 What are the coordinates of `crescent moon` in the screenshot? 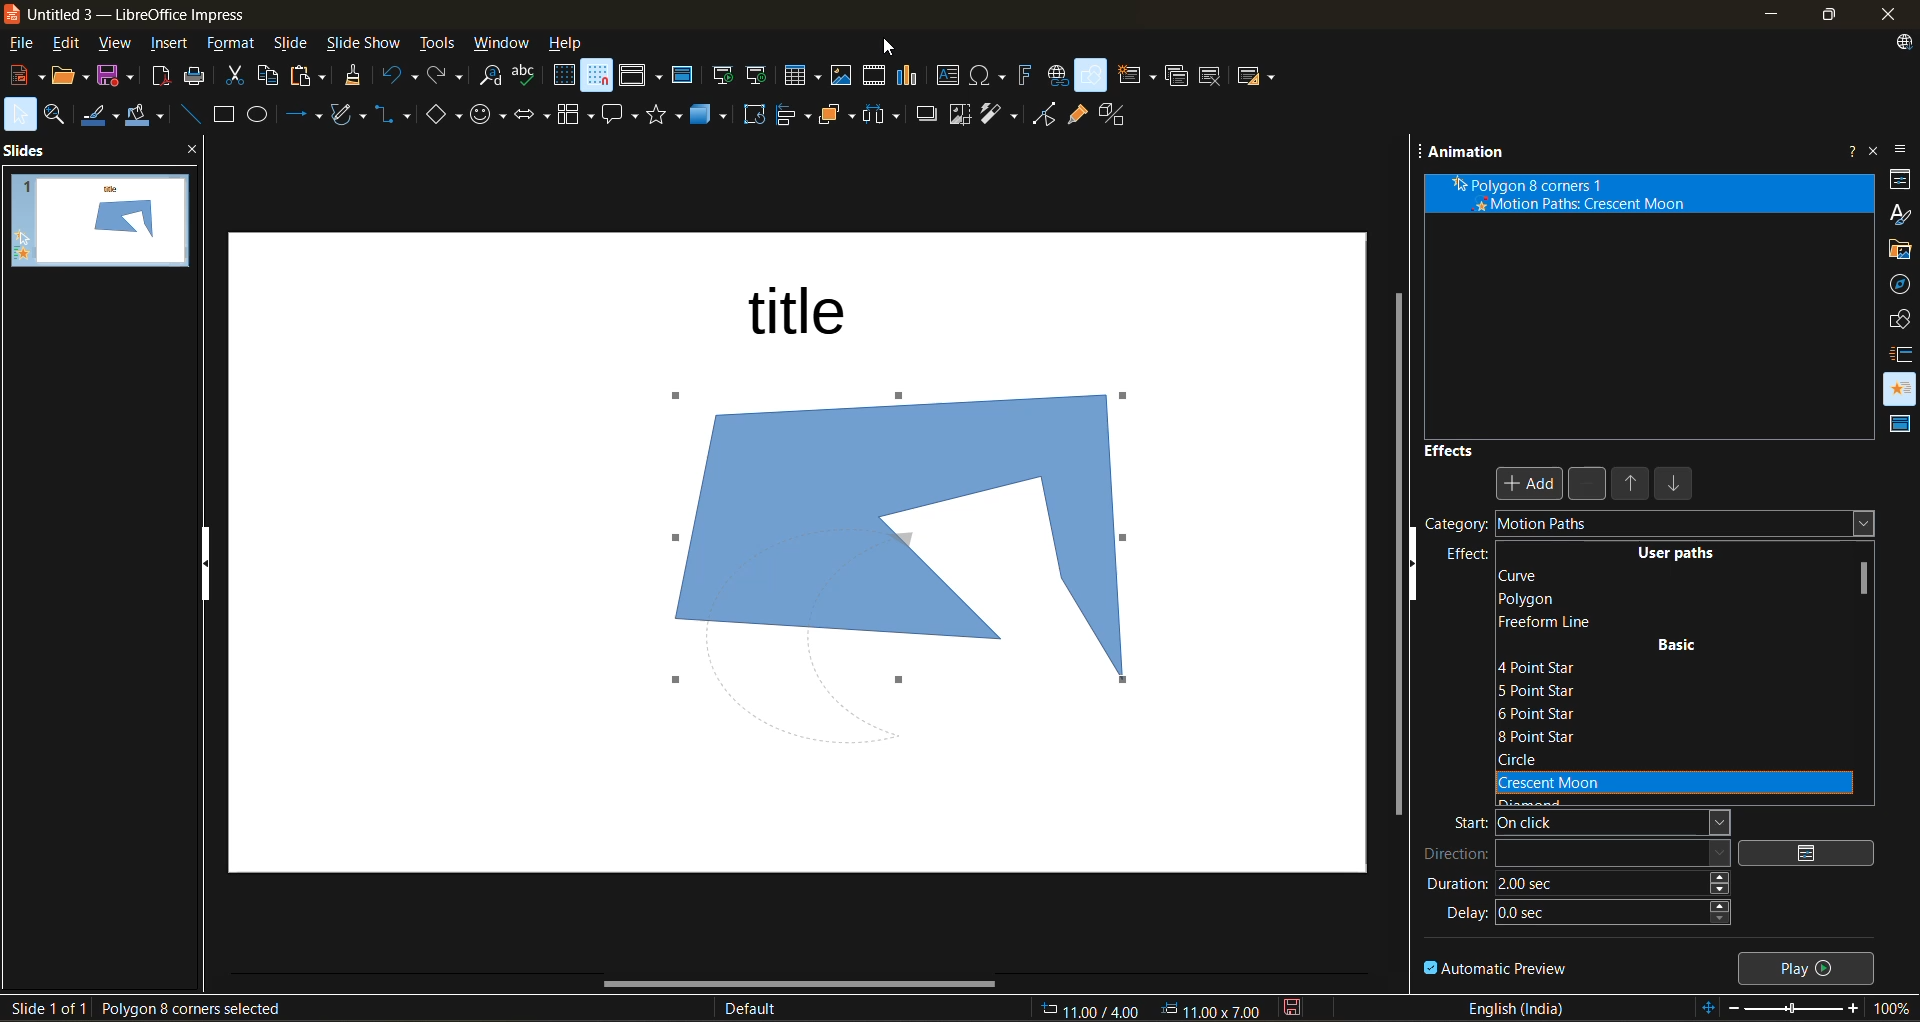 It's located at (1558, 786).